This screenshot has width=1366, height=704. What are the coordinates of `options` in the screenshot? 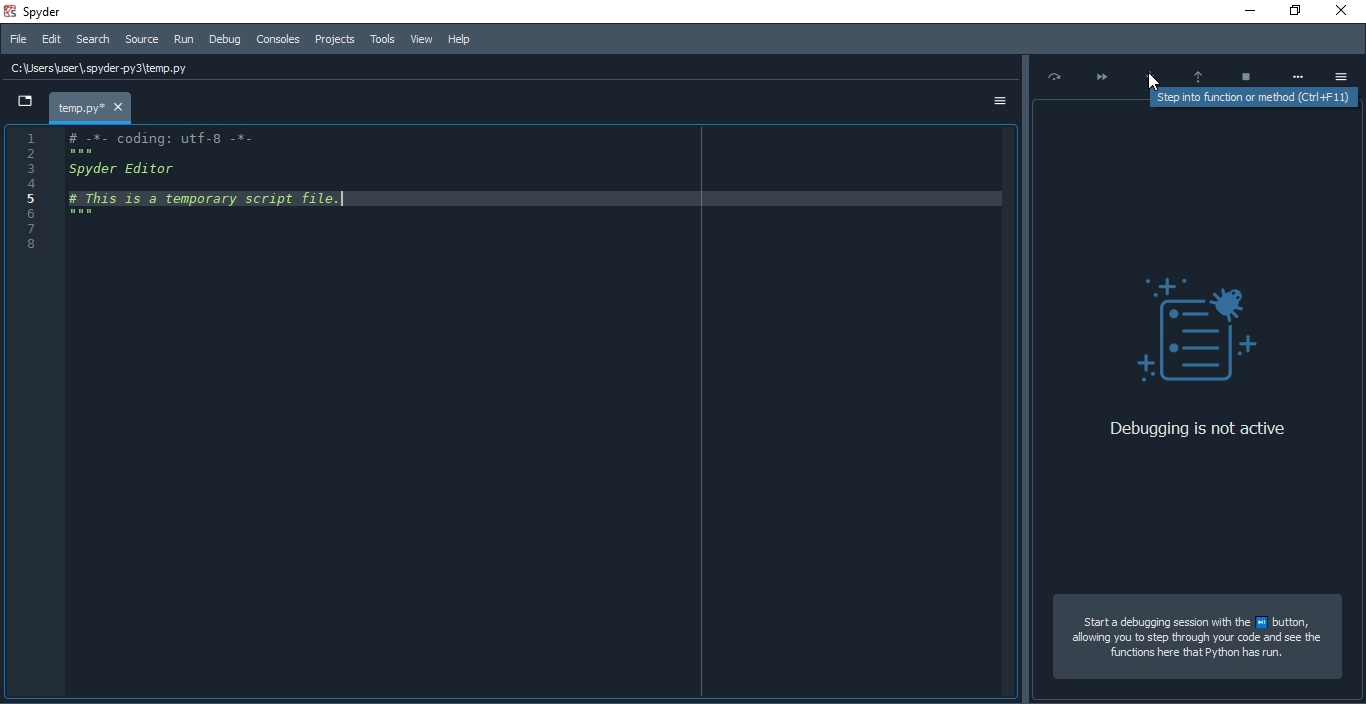 It's located at (1345, 75).